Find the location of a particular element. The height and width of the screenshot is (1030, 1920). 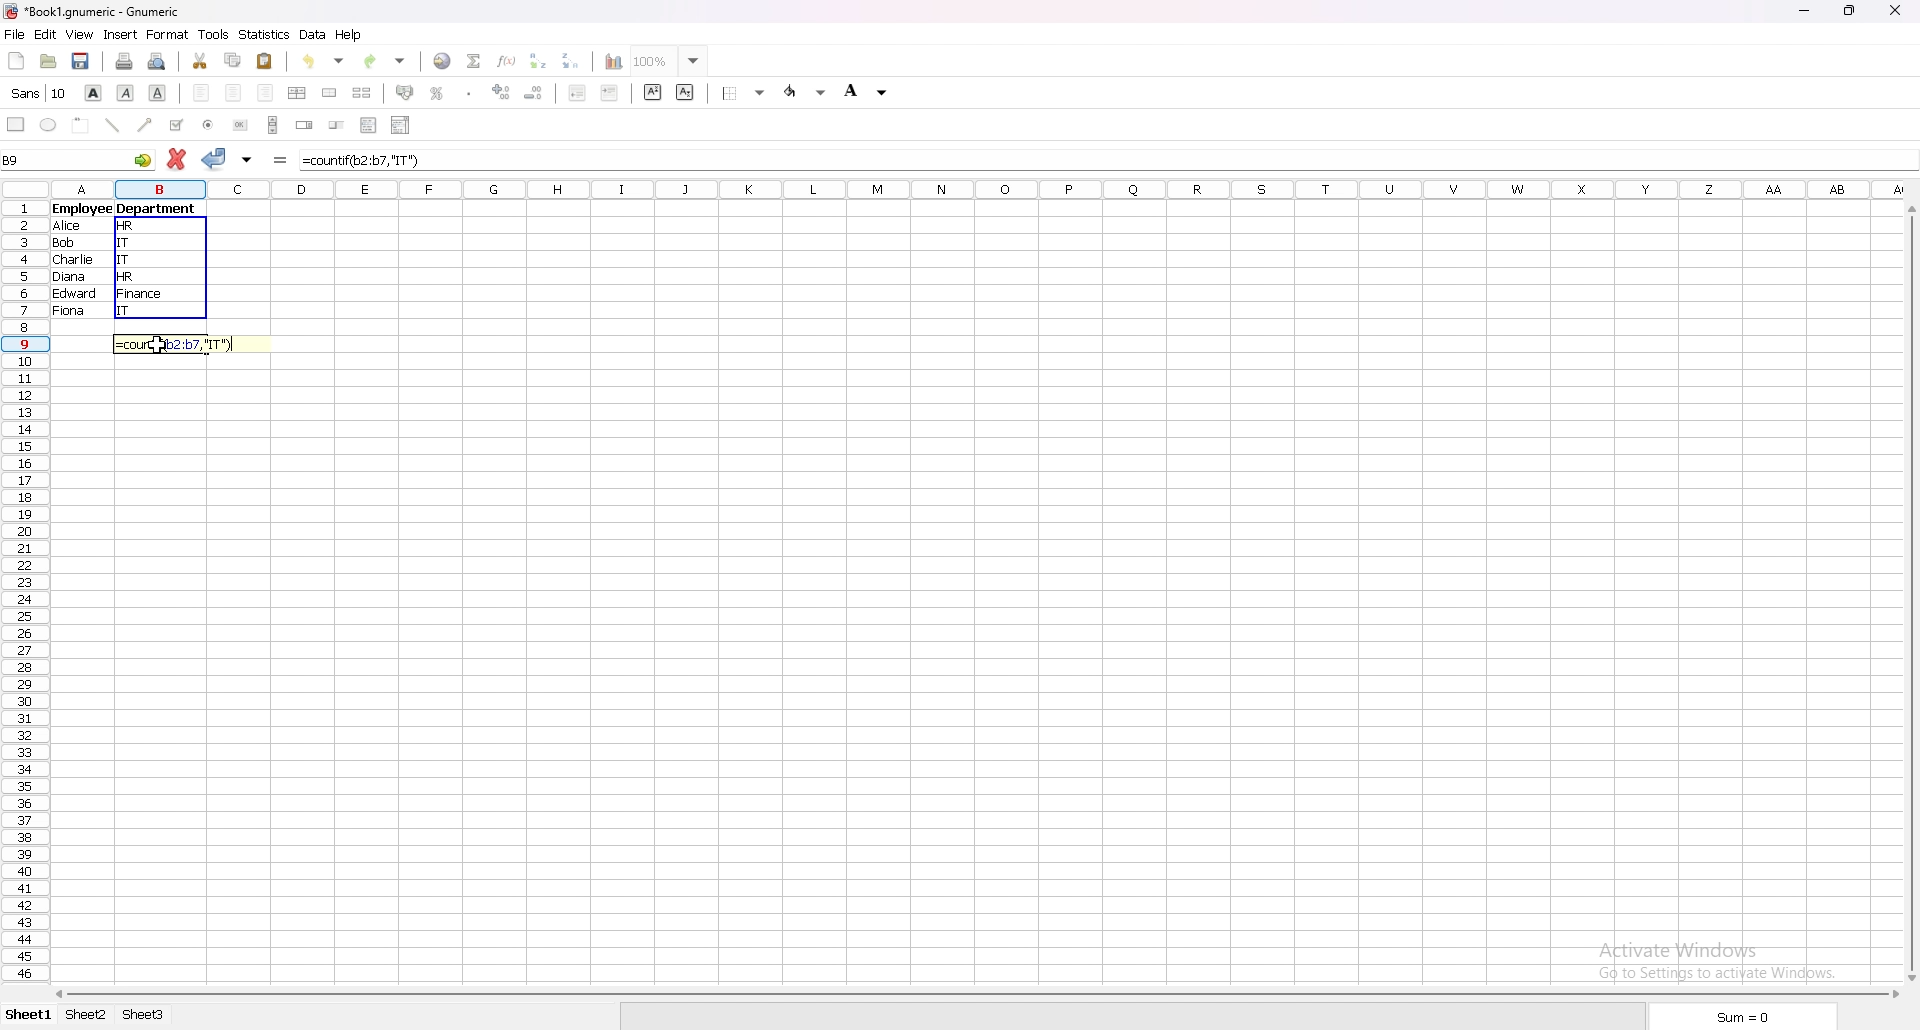

charlie is located at coordinates (79, 262).